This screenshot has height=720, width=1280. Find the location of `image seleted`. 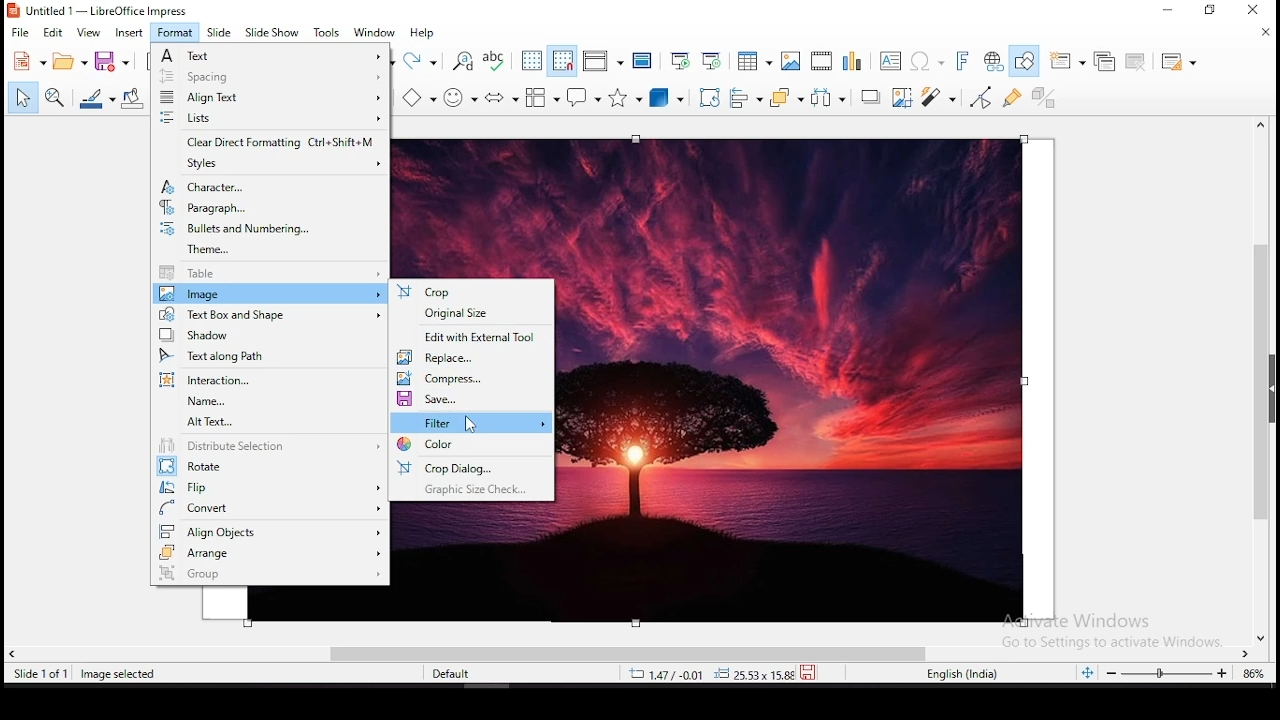

image seleted is located at coordinates (119, 675).